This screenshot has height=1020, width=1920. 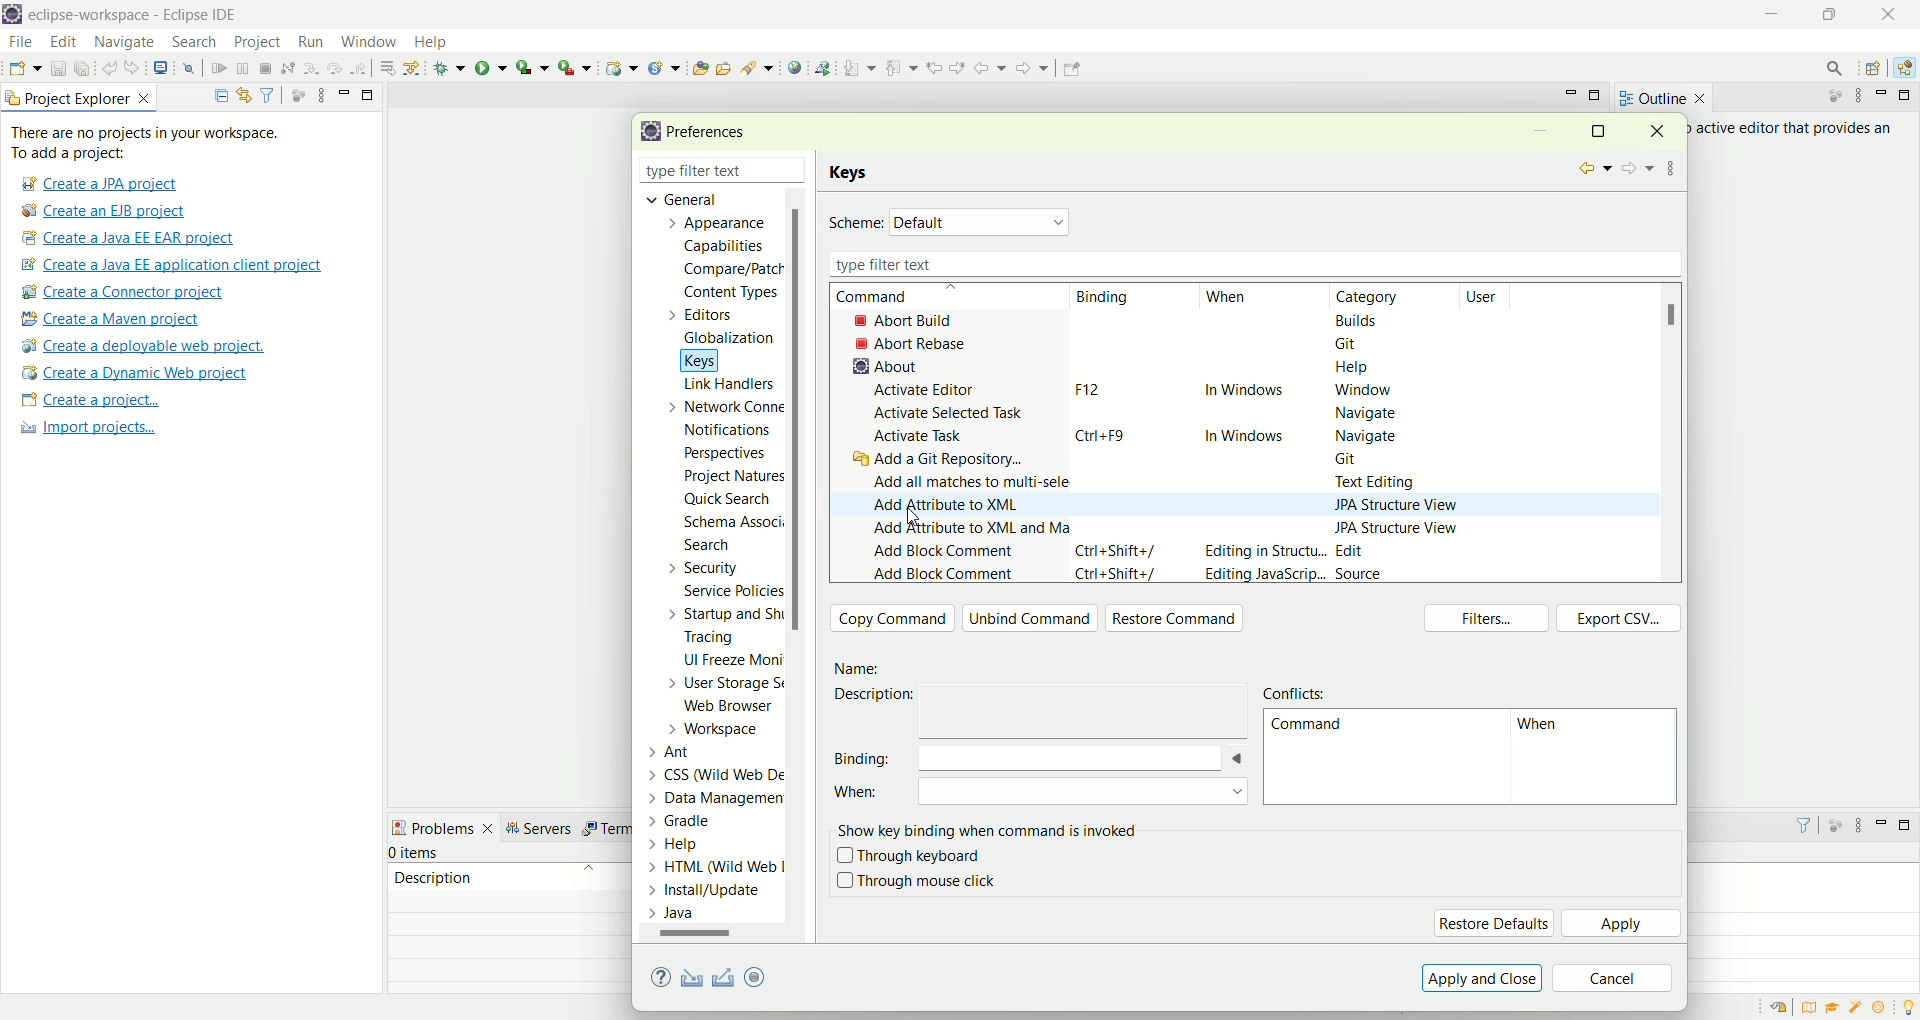 I want to click on add a Git repository, so click(x=944, y=461).